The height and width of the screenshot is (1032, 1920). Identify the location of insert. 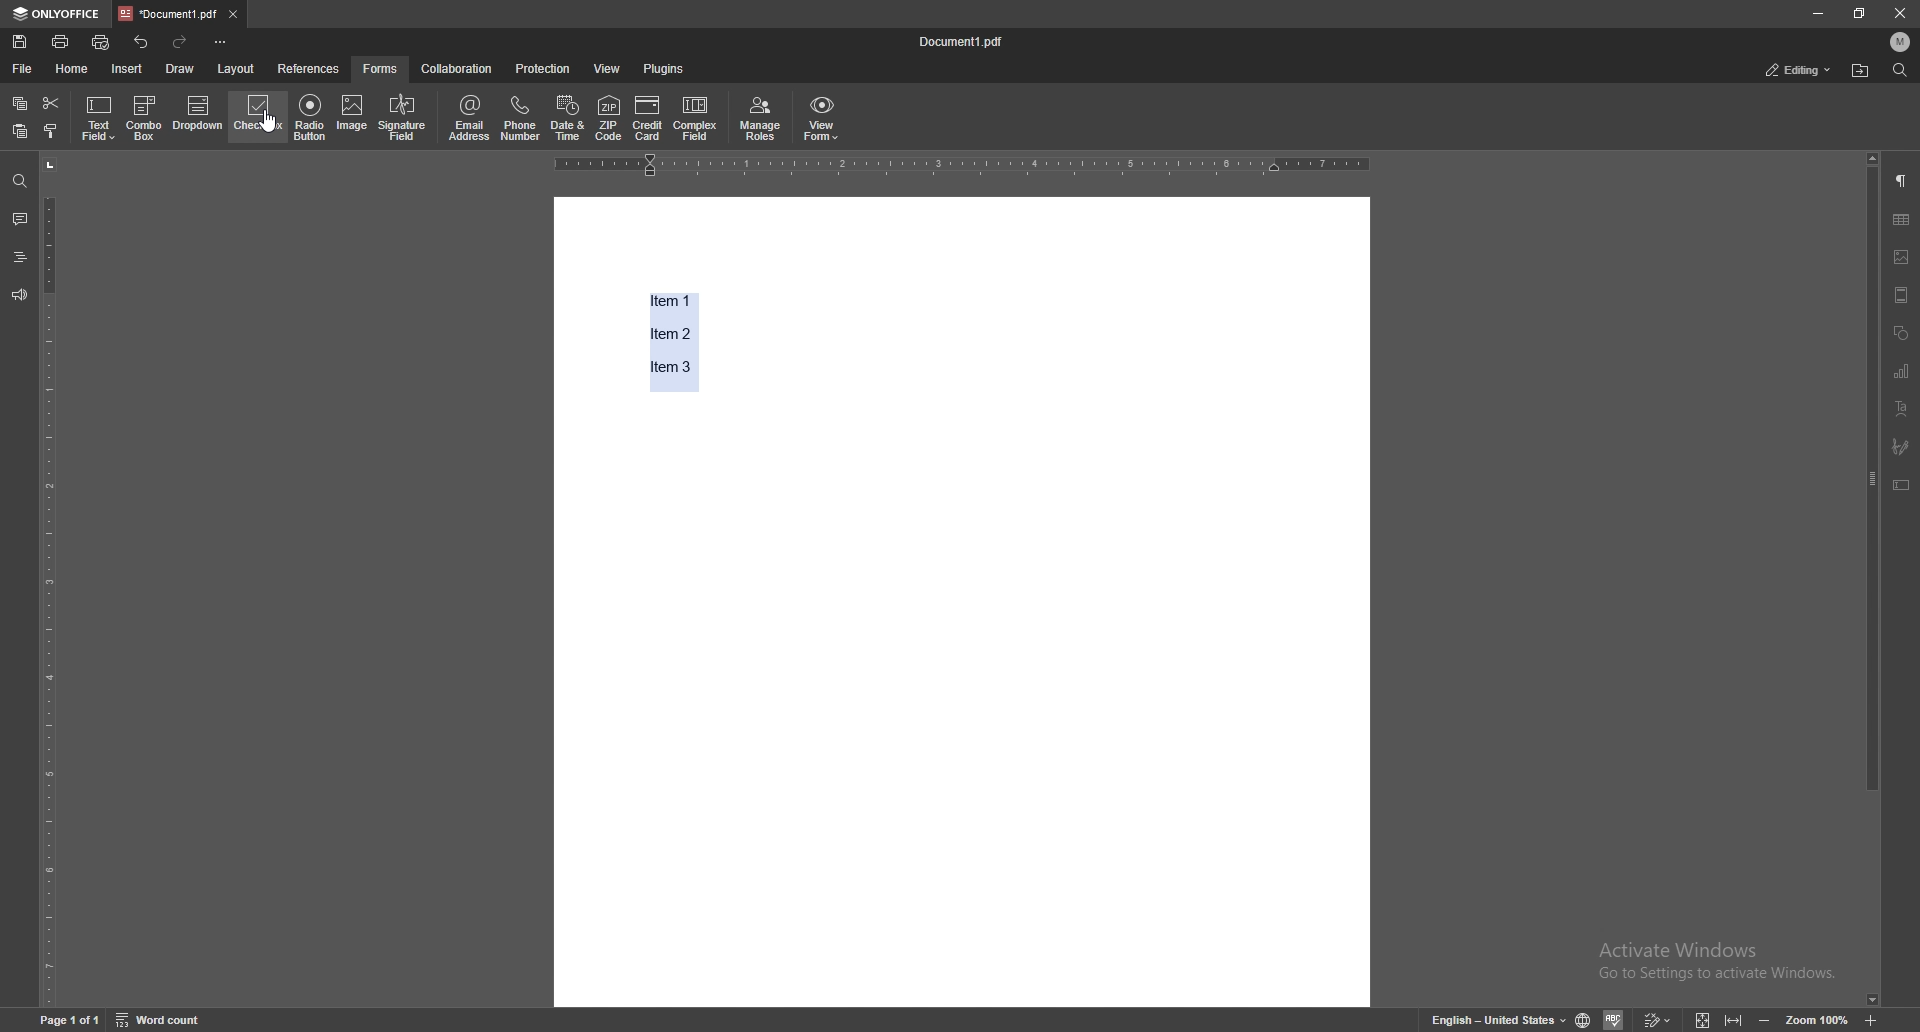
(128, 69).